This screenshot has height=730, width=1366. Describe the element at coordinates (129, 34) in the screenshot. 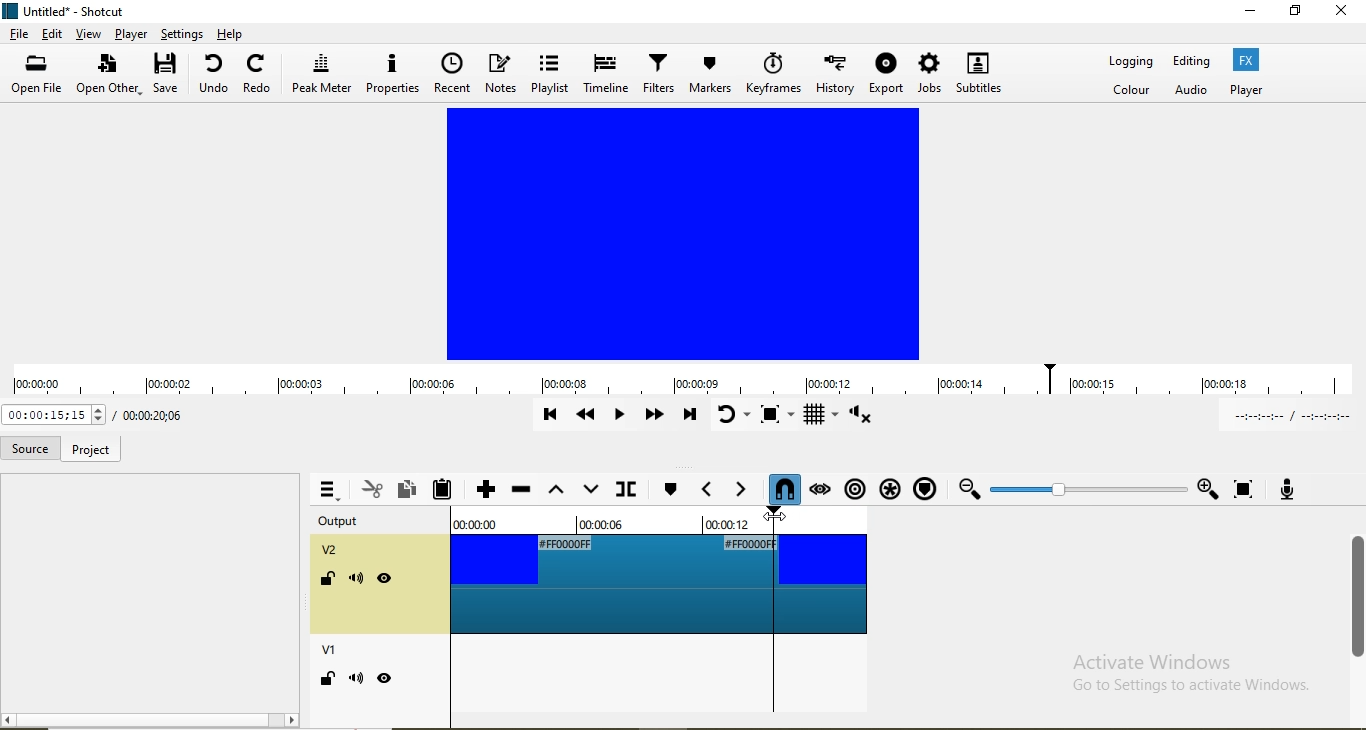

I see `player` at that location.